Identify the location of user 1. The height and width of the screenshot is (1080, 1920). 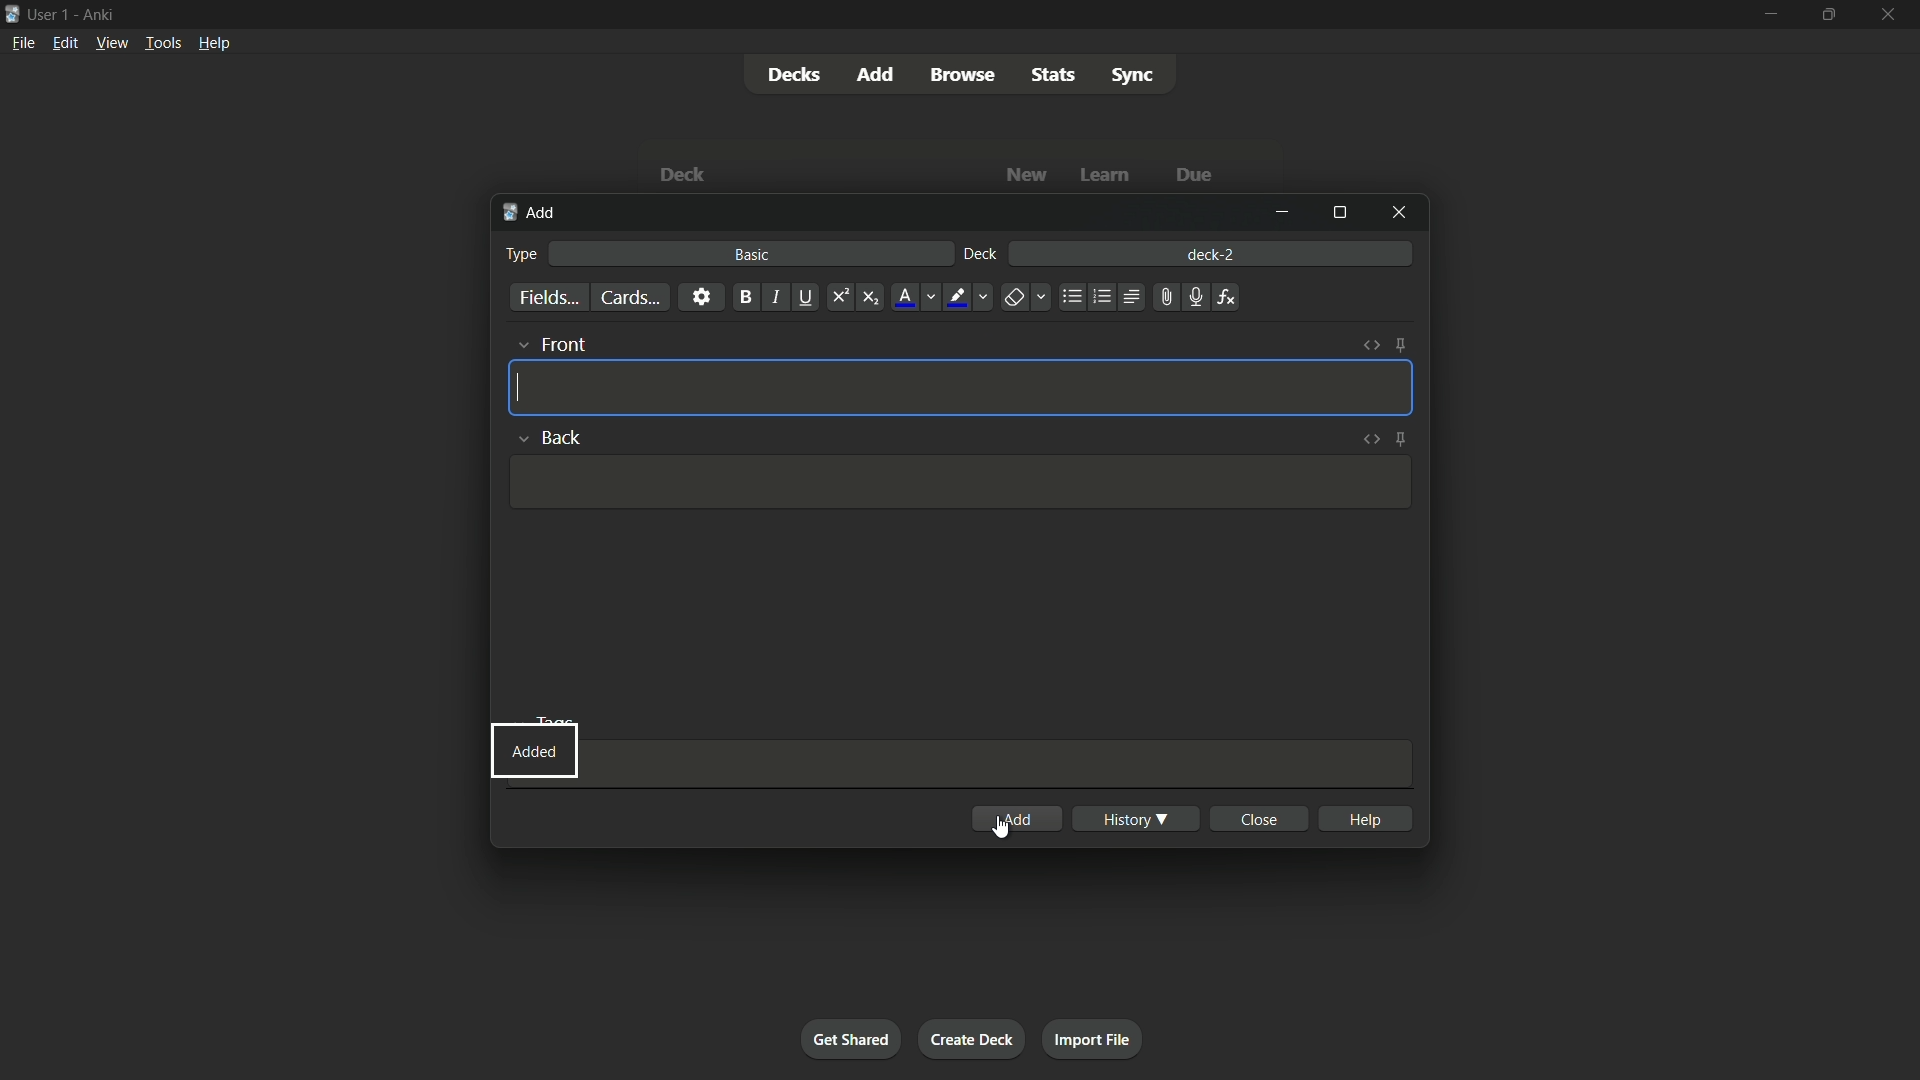
(51, 17).